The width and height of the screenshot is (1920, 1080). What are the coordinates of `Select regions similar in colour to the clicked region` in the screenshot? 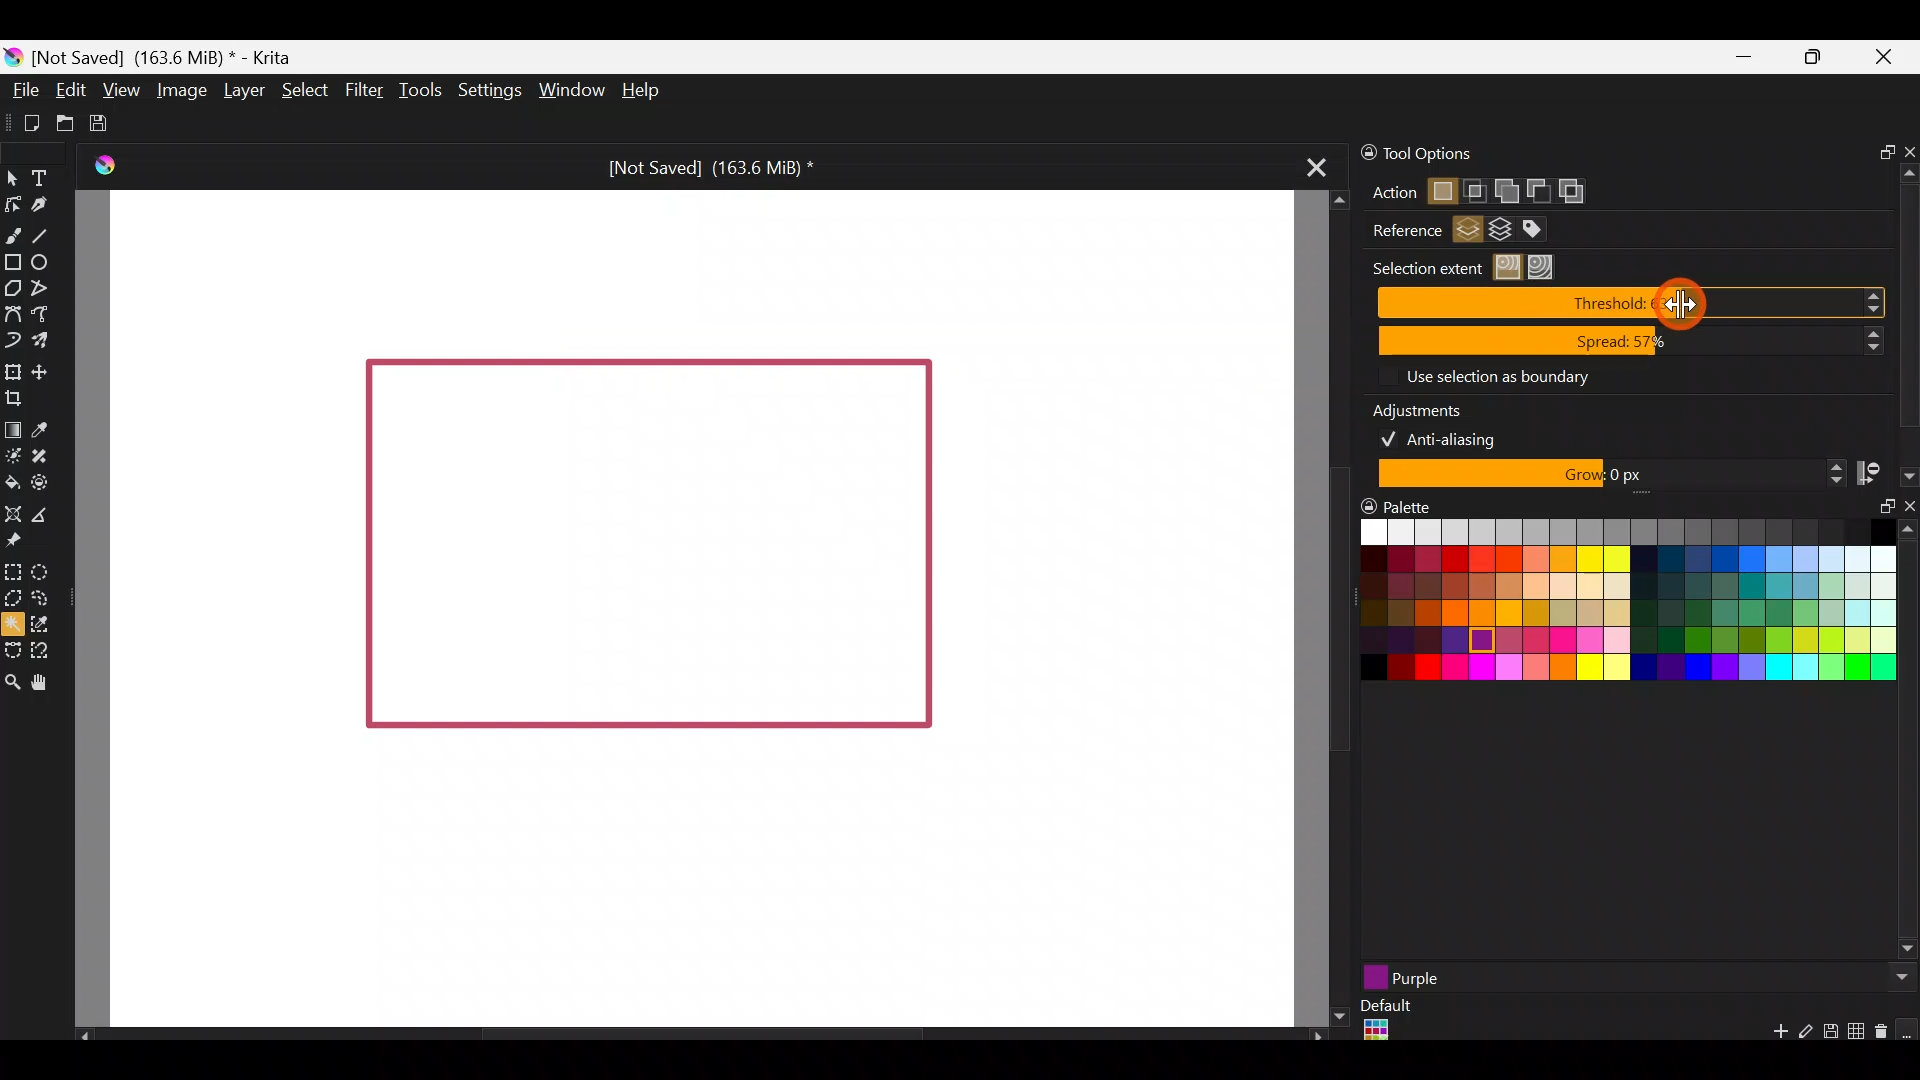 It's located at (1511, 268).